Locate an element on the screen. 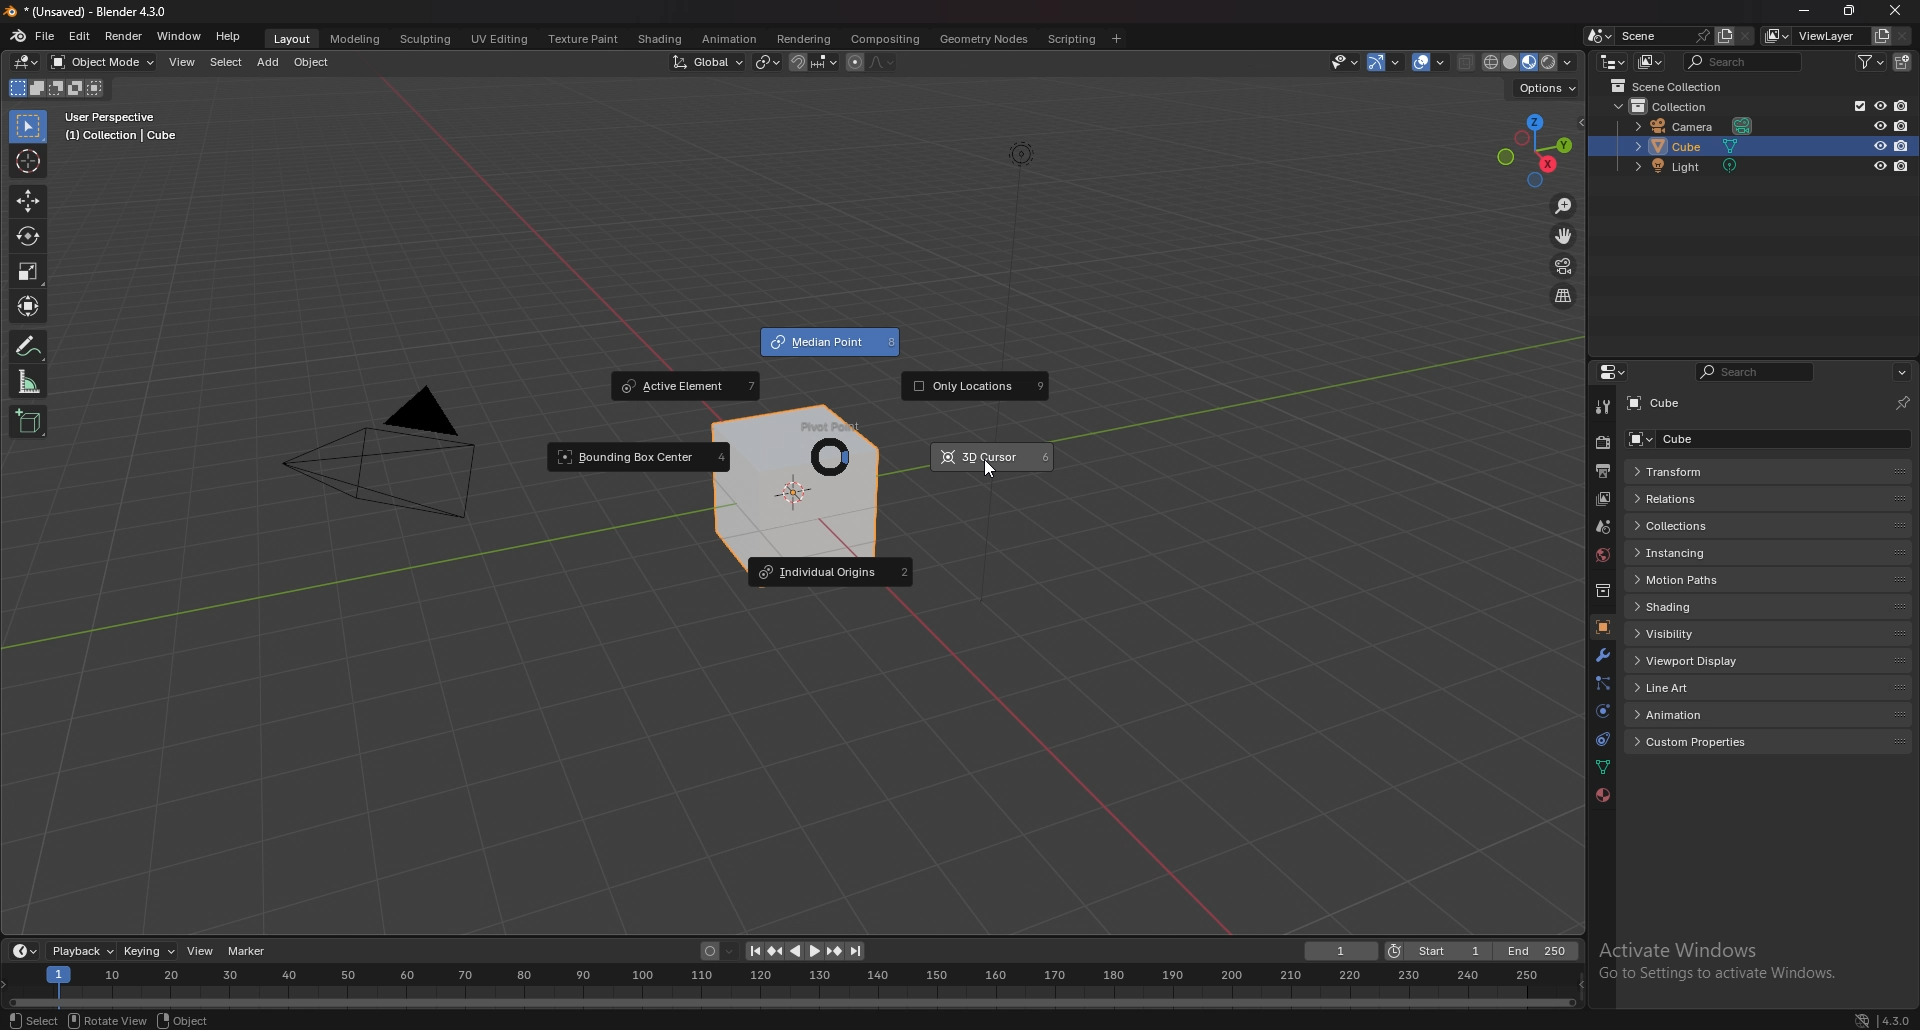 This screenshot has height=1030, width=1920. constraints is located at coordinates (1600, 739).